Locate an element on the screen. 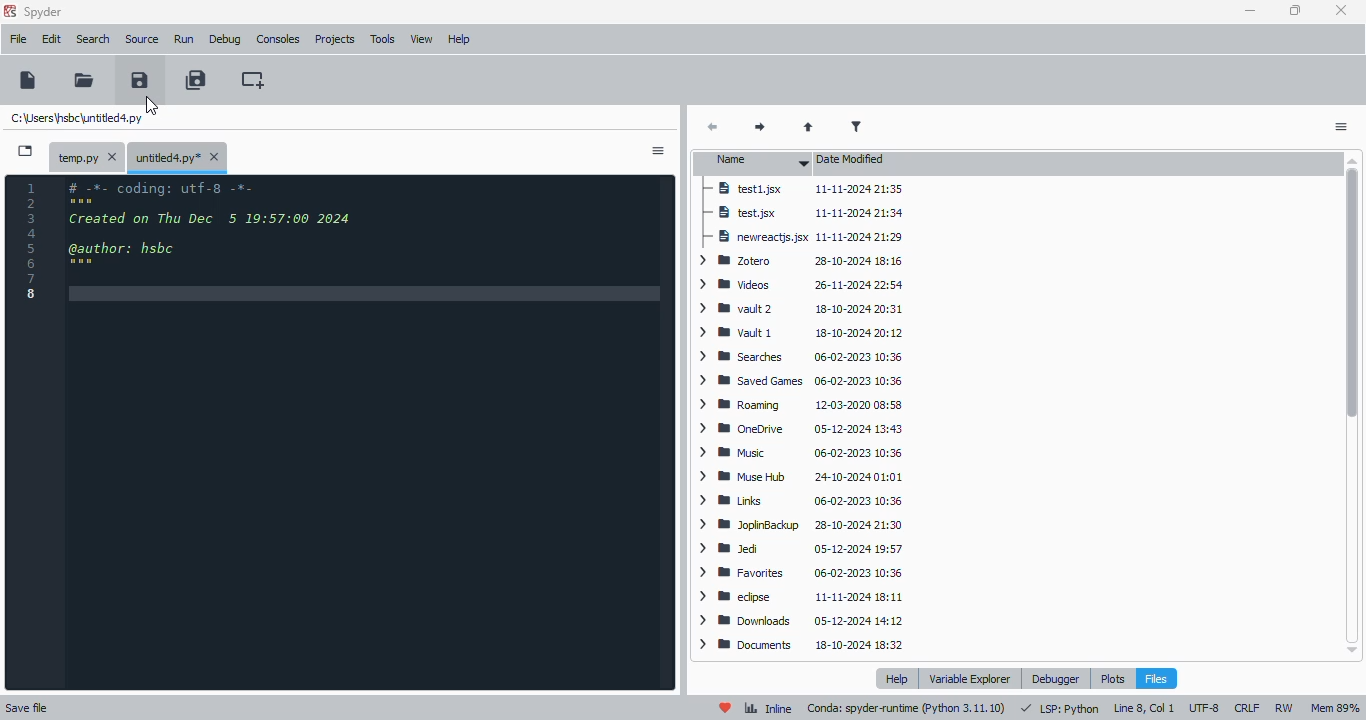 Image resolution: width=1366 pixels, height=720 pixels. inline is located at coordinates (768, 709).